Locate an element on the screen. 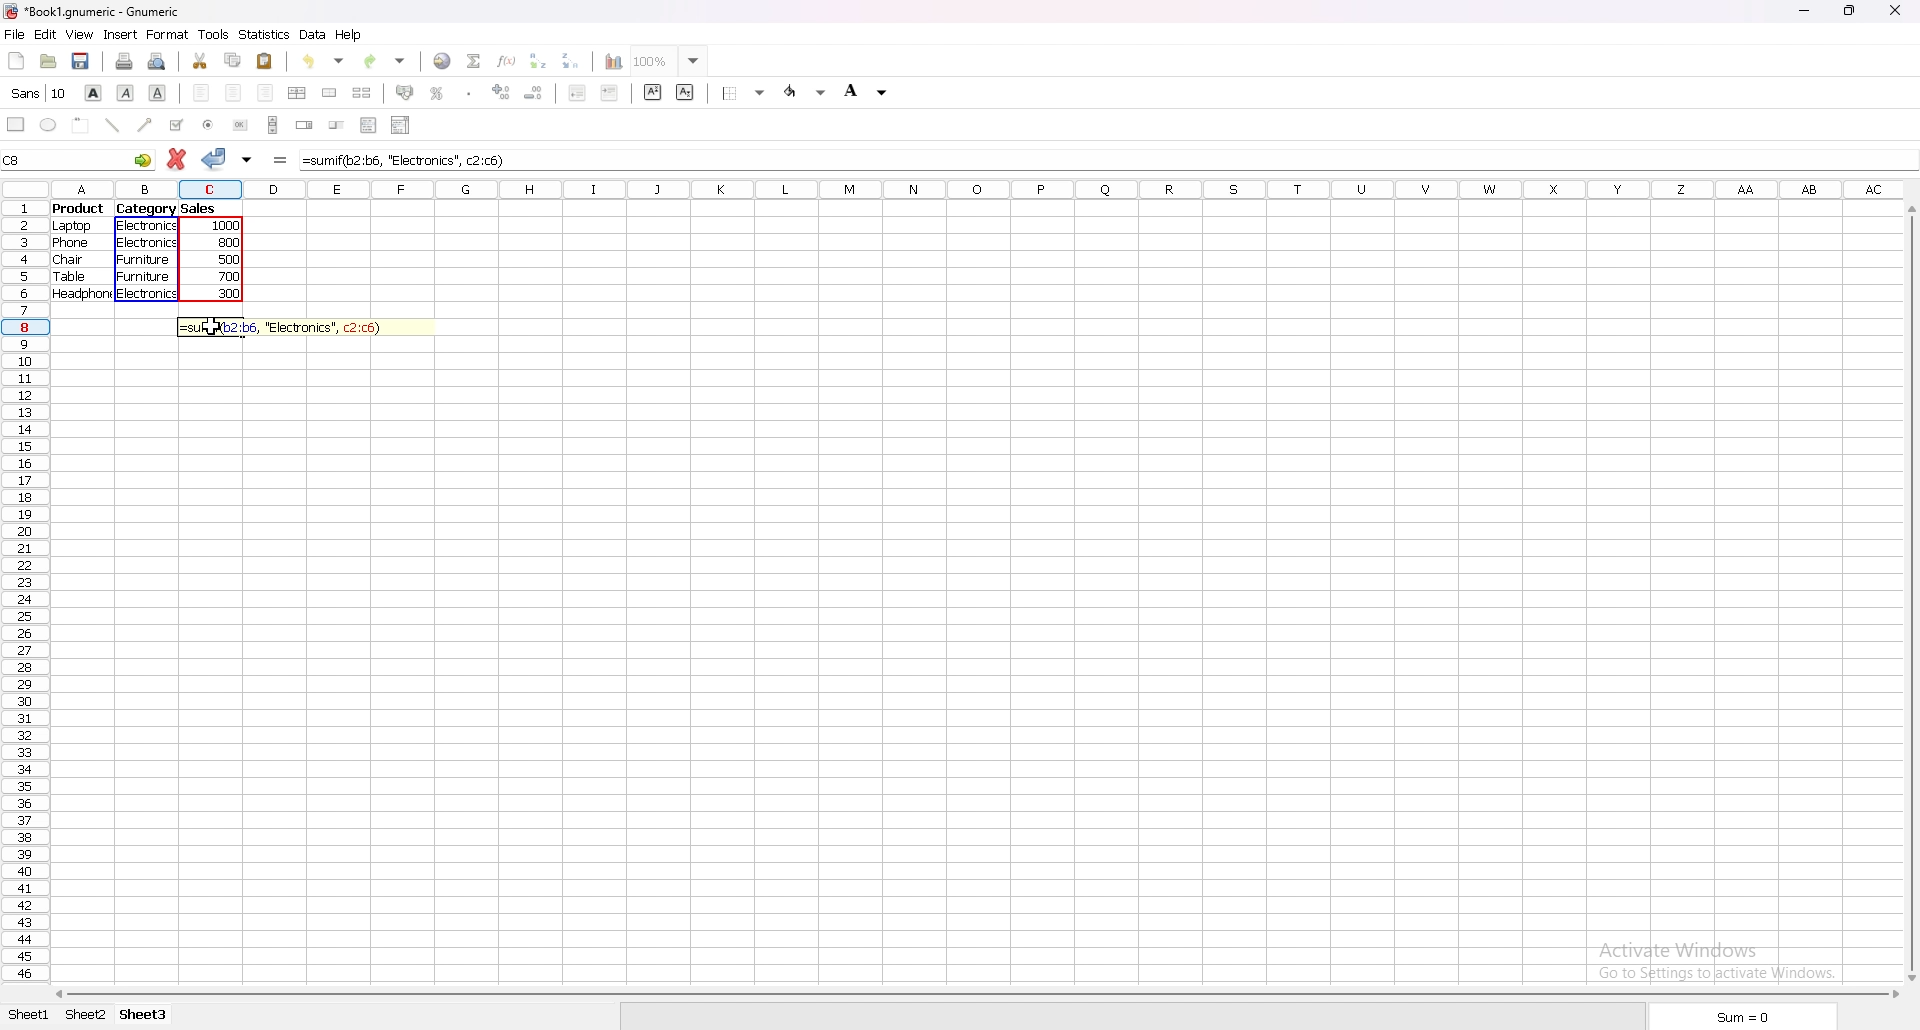  headphone is located at coordinates (82, 295).